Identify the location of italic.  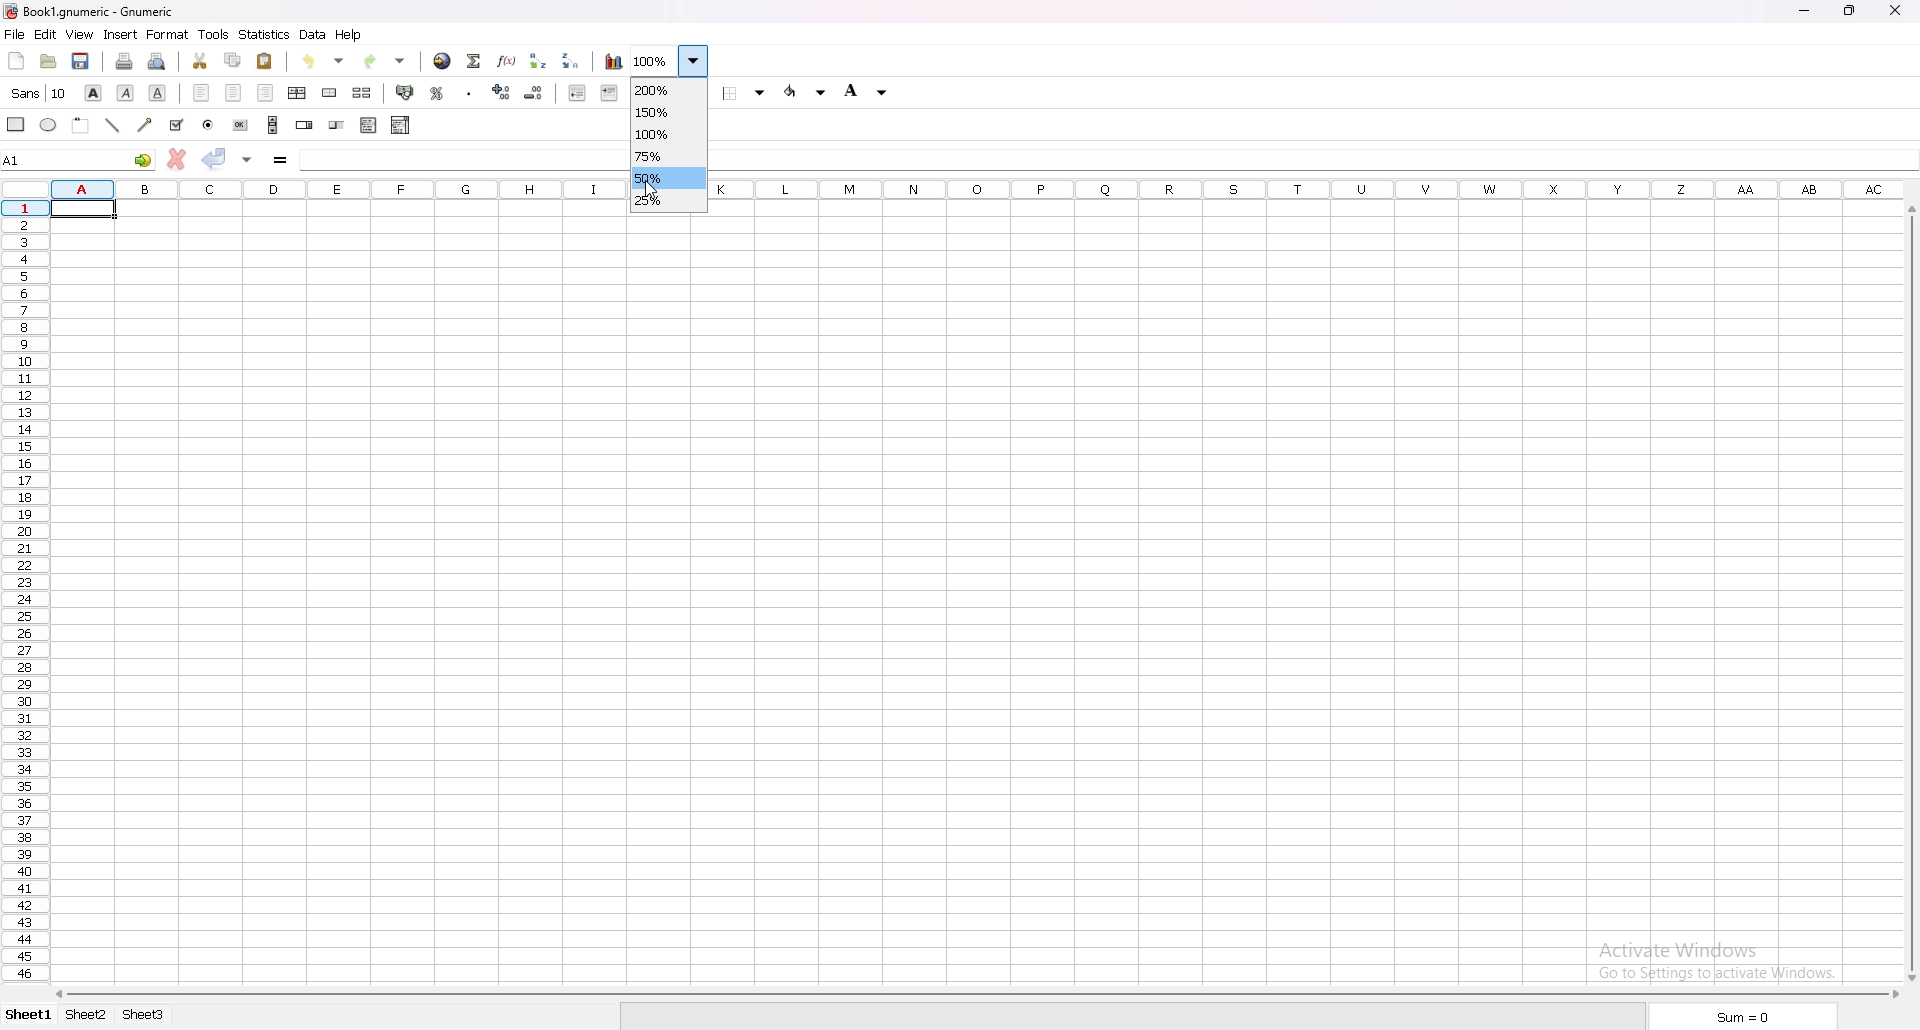
(126, 93).